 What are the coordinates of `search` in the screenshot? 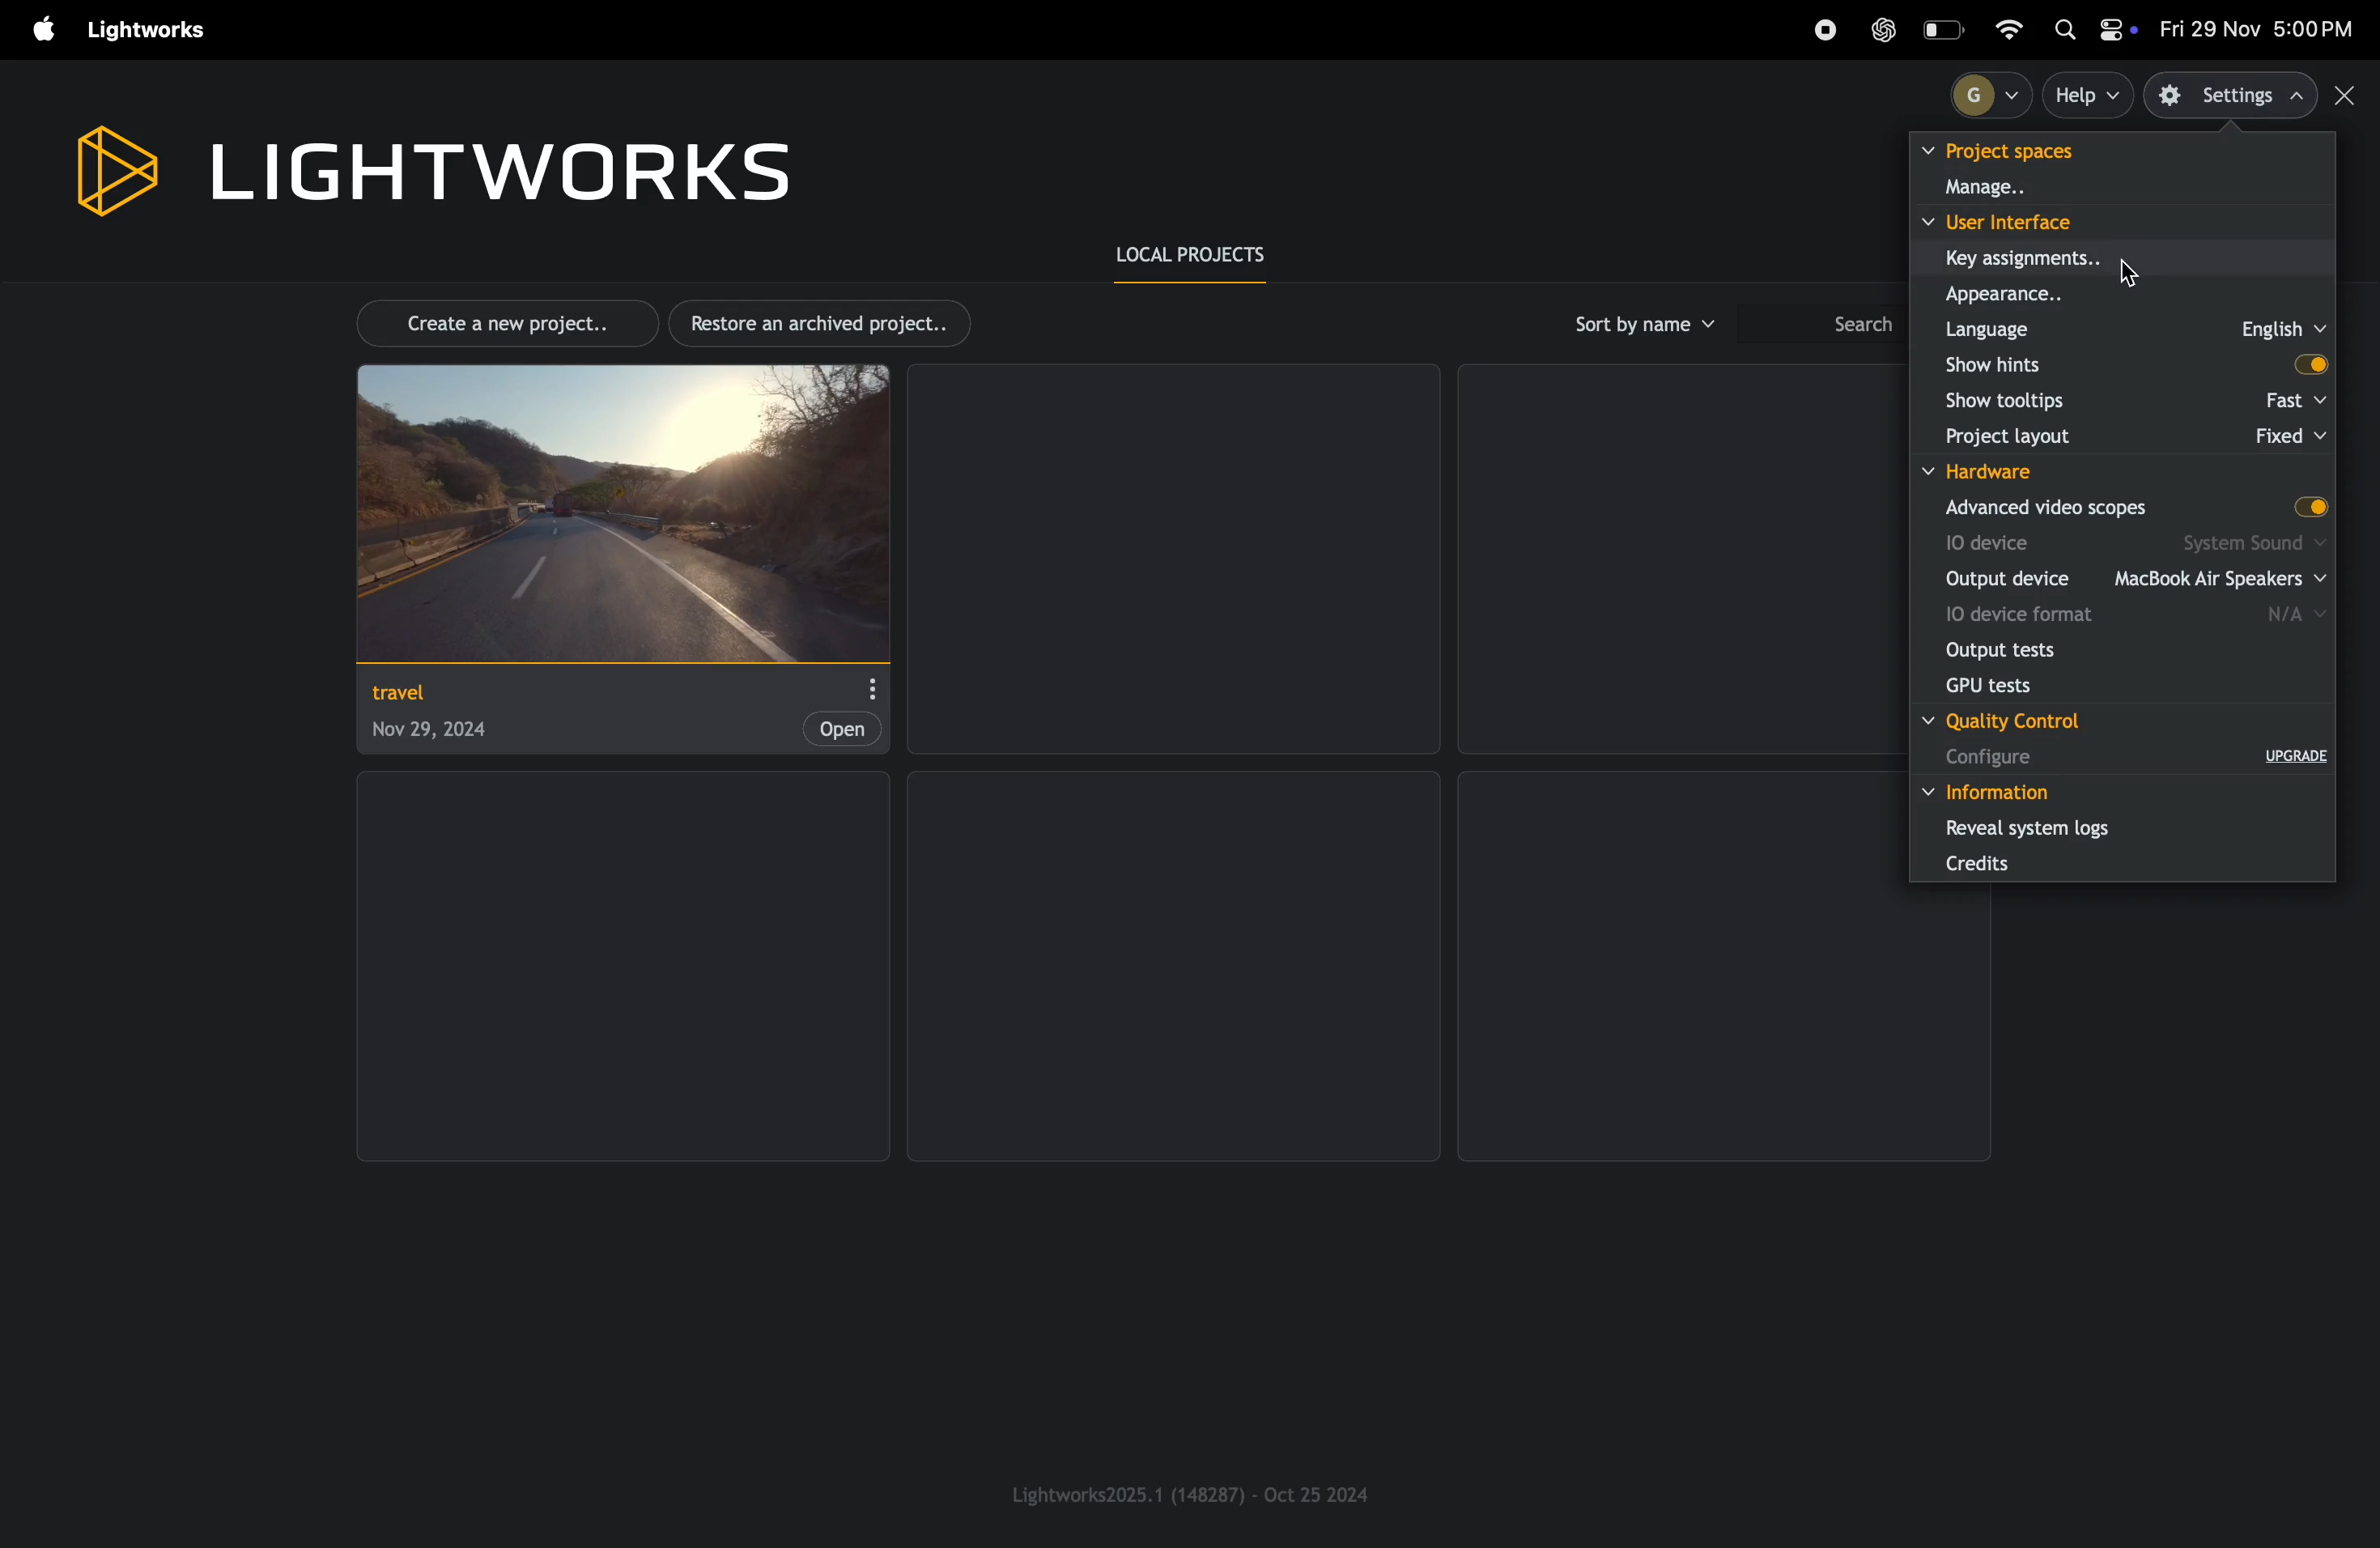 It's located at (2140, 274).